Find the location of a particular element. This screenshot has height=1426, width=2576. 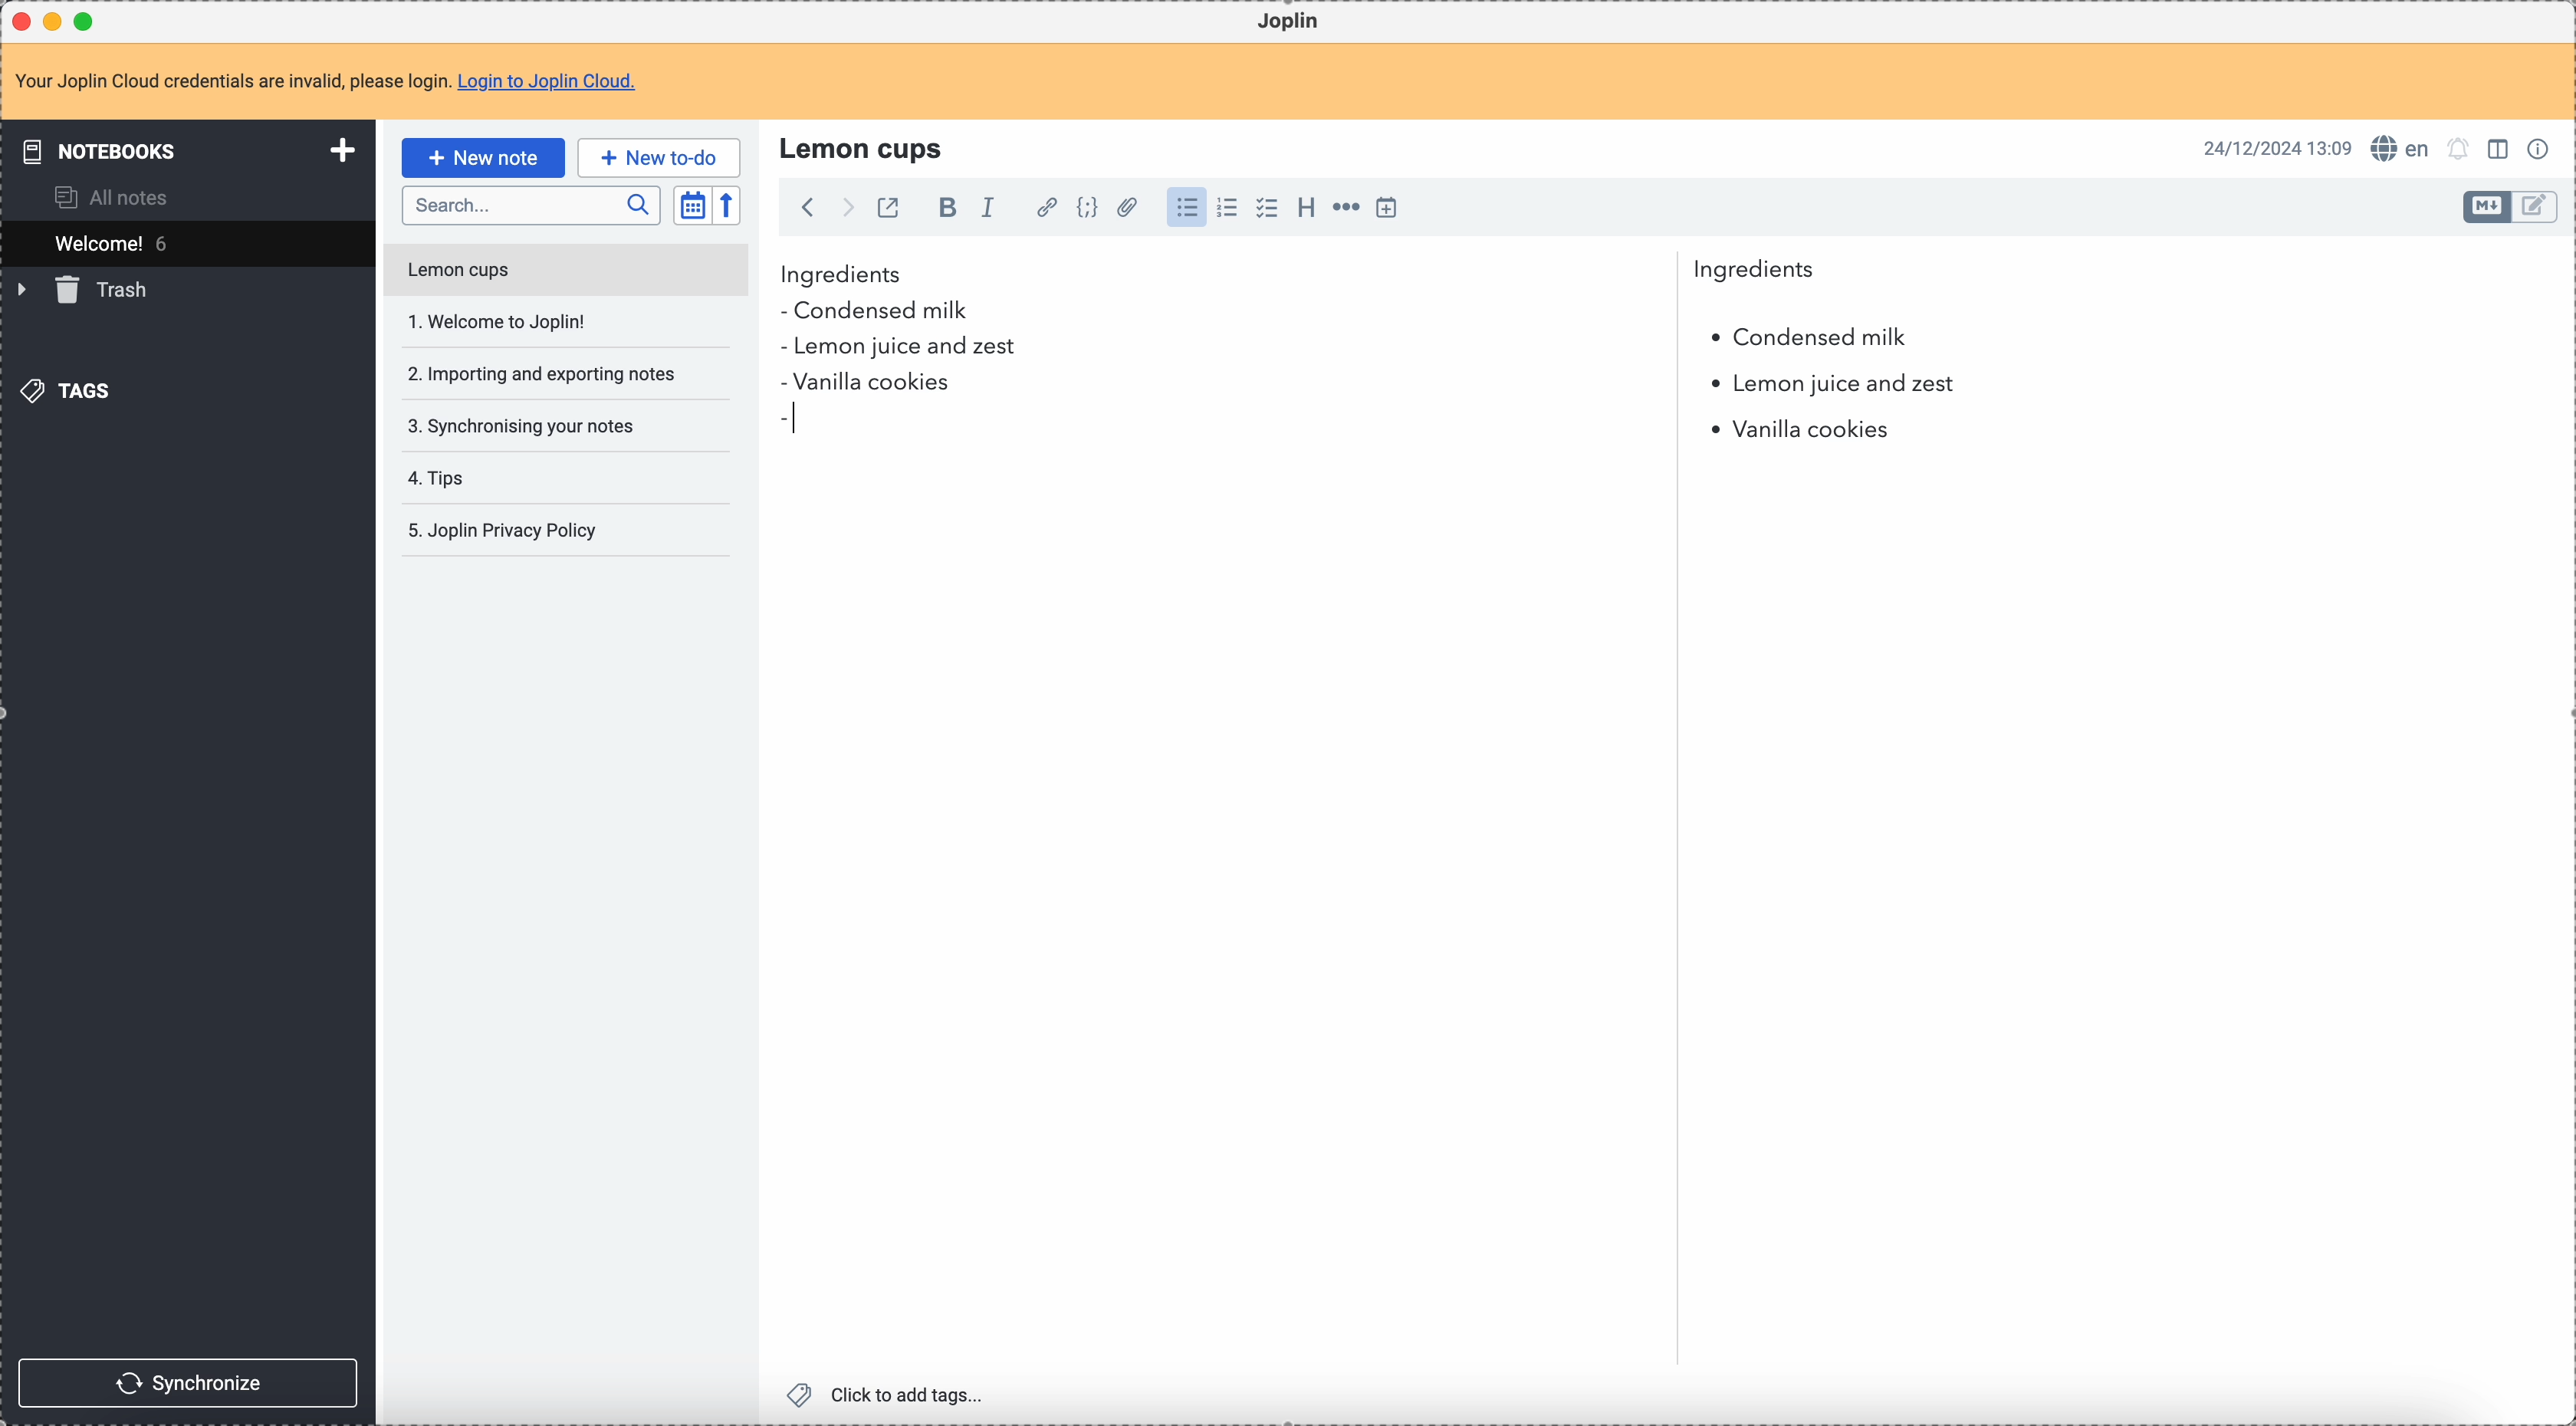

date and hour is located at coordinates (2278, 147).